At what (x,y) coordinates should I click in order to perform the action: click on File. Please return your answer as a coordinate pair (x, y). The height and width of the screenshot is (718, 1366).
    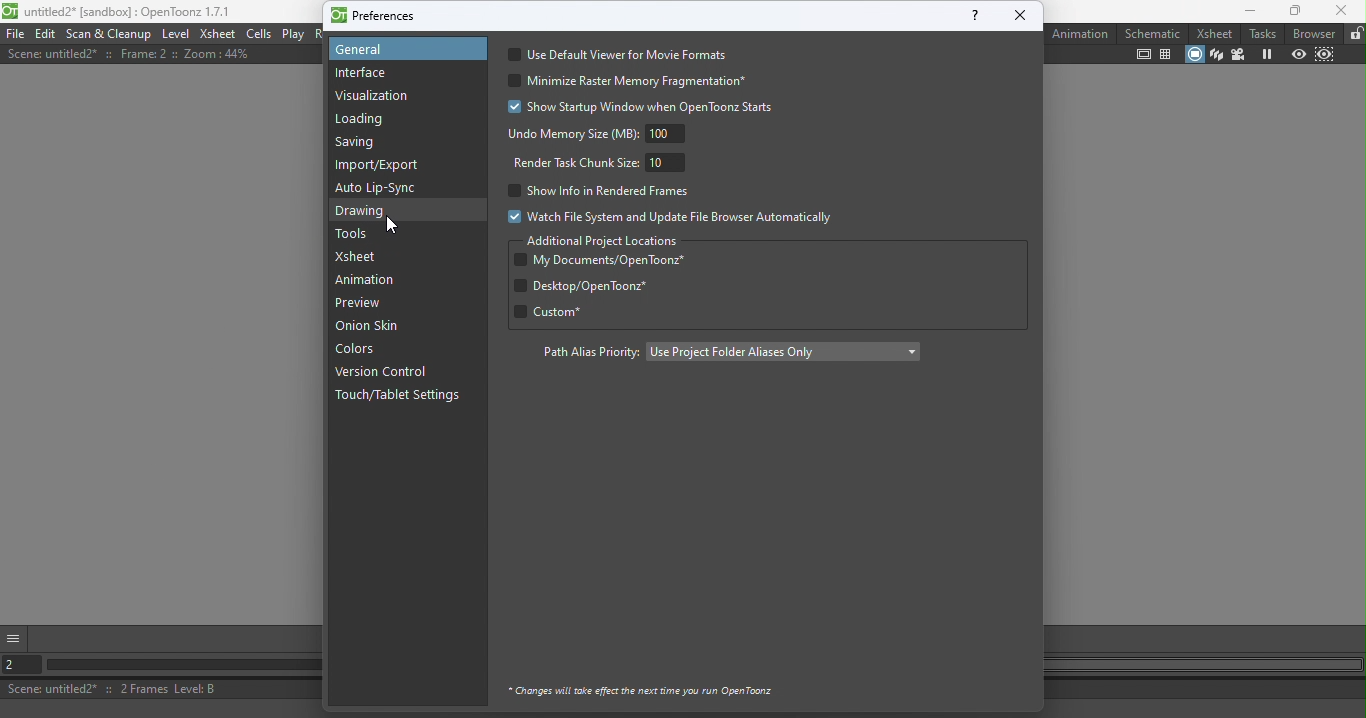
    Looking at the image, I should click on (15, 33).